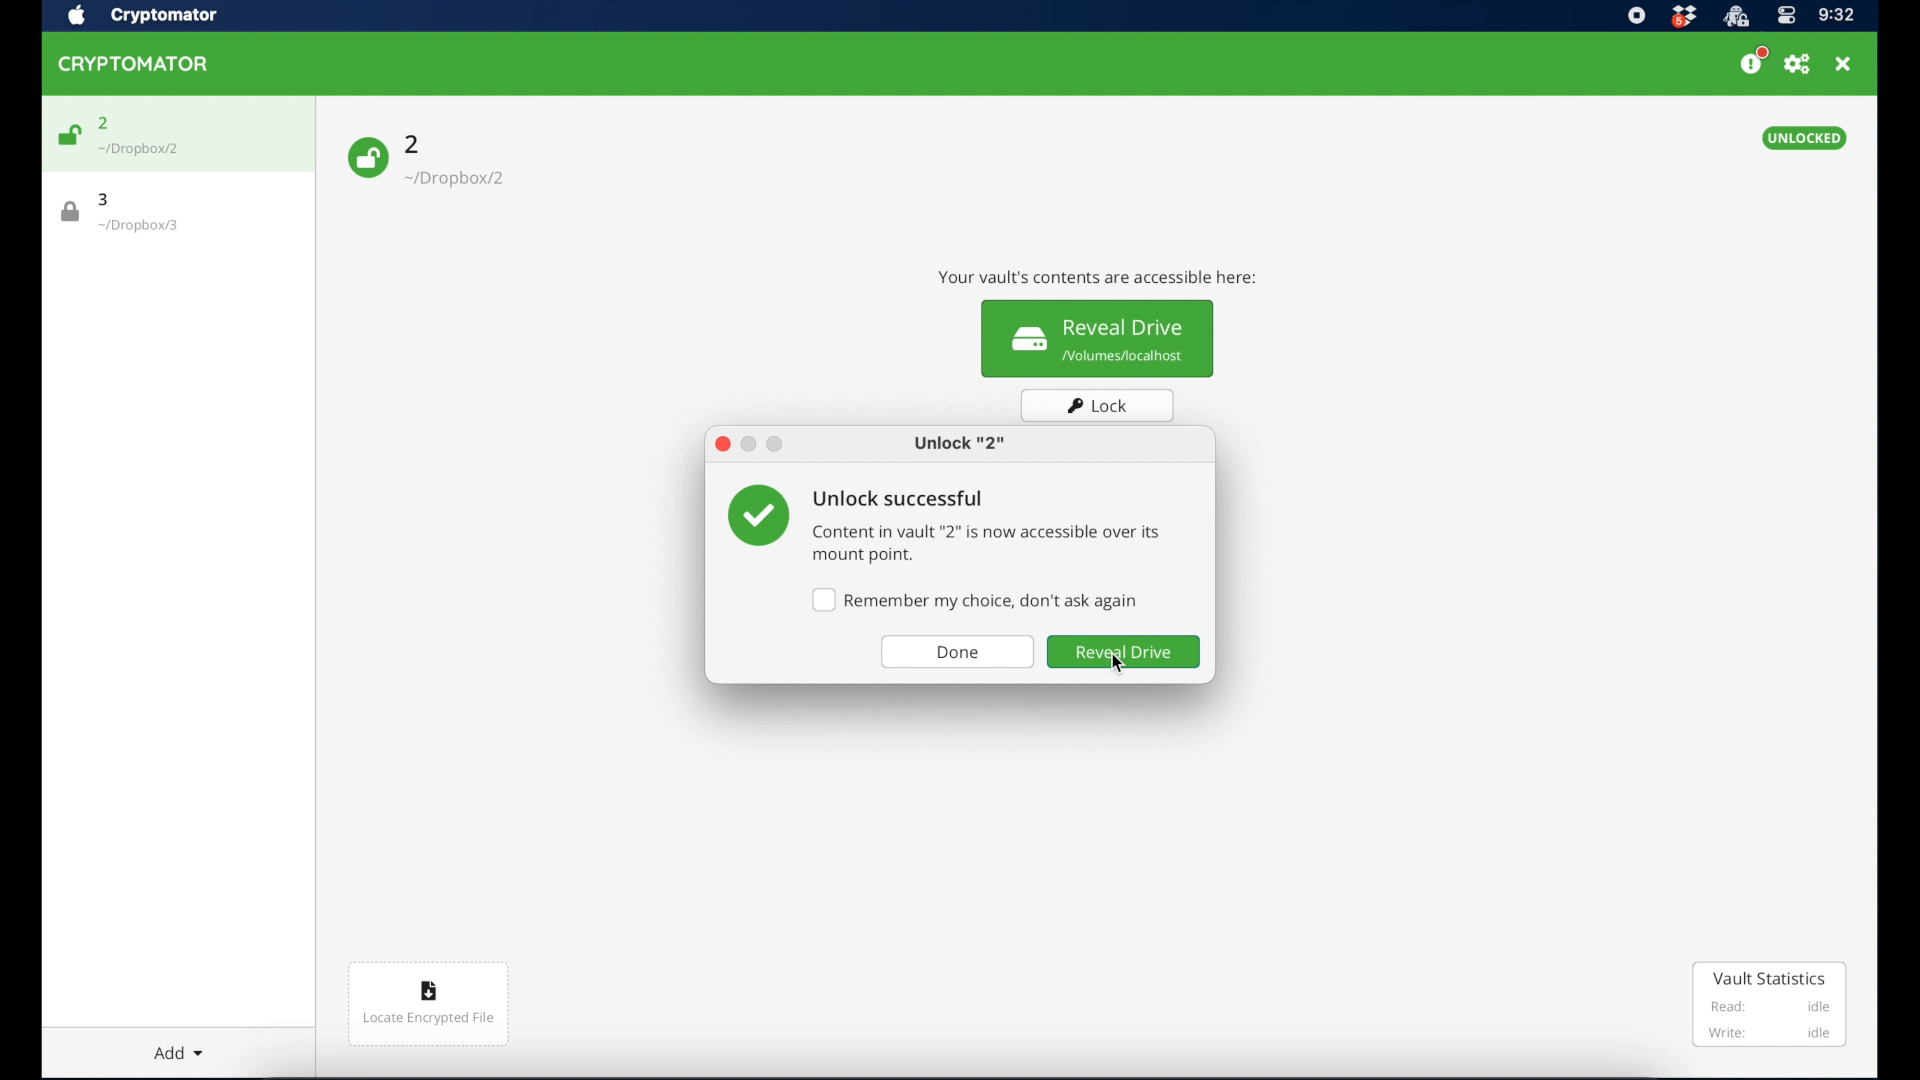 The height and width of the screenshot is (1080, 1920). What do you see at coordinates (962, 444) in the screenshot?
I see `unlock ` at bounding box center [962, 444].